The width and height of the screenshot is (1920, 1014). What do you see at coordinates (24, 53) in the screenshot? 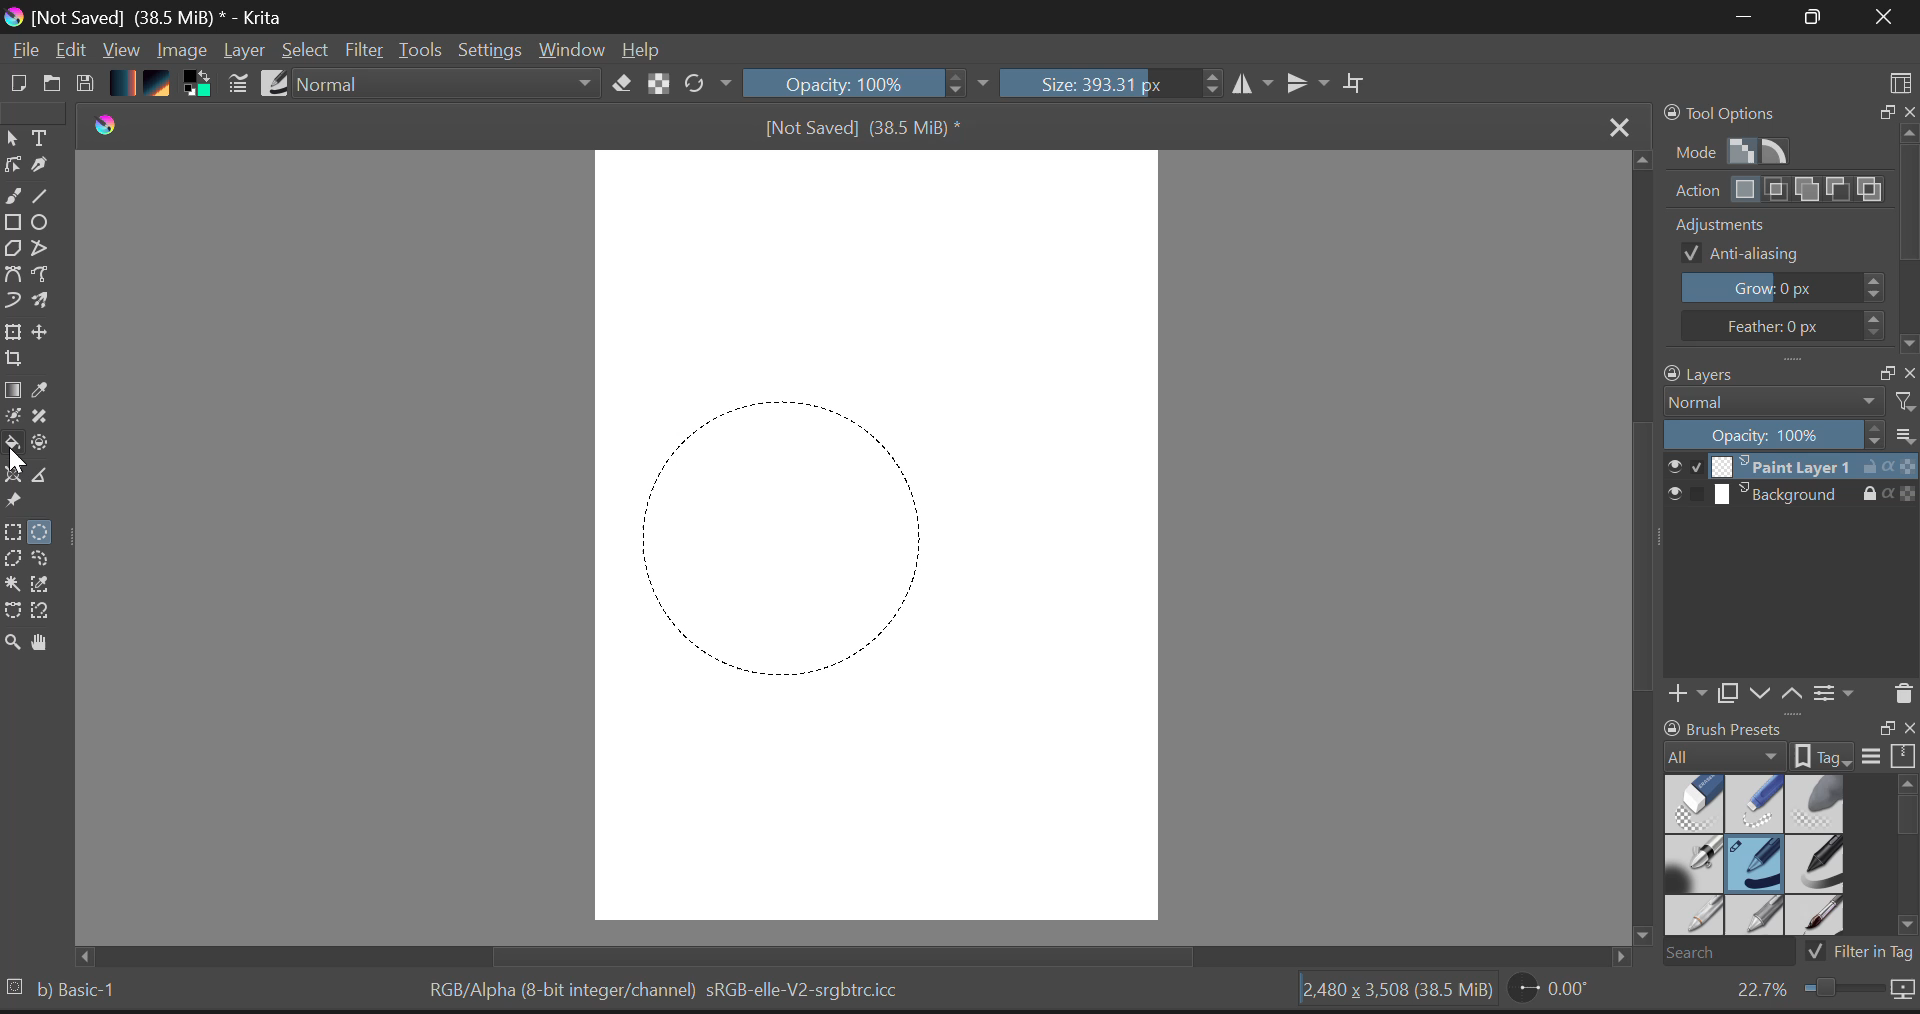
I see `File` at bounding box center [24, 53].